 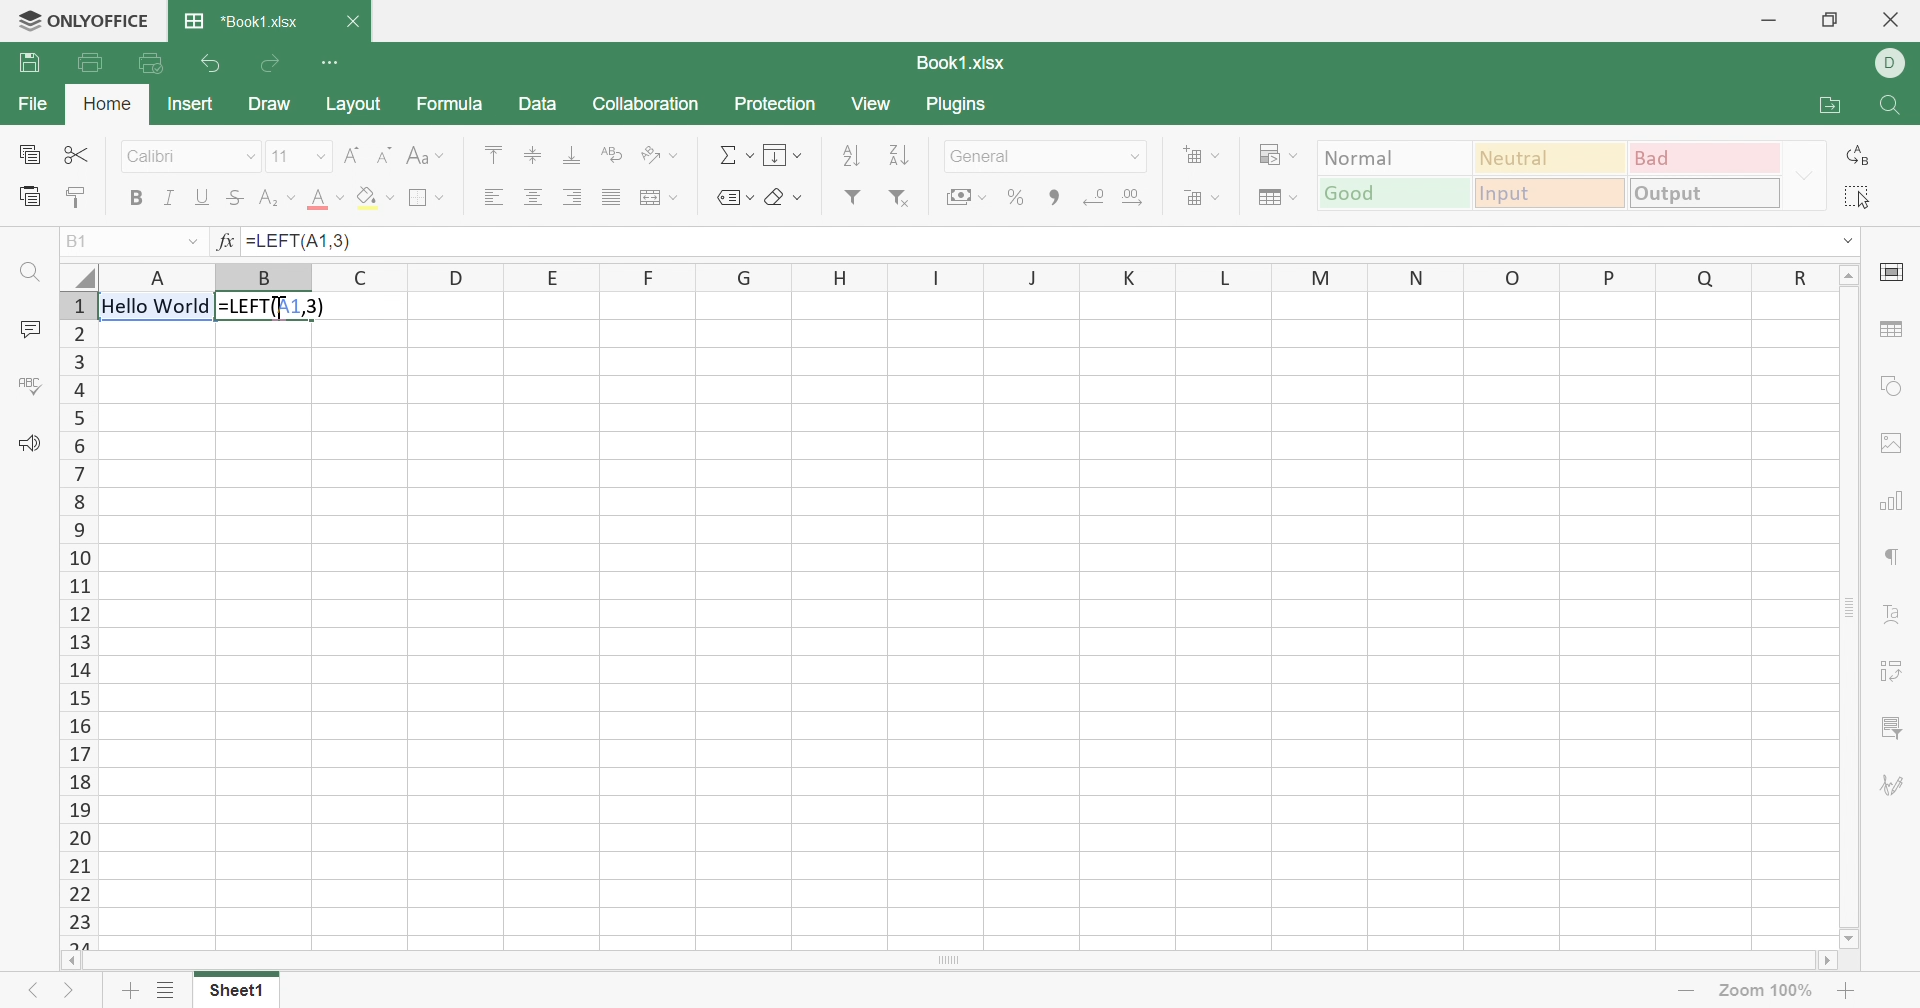 I want to click on Protection, so click(x=773, y=104).